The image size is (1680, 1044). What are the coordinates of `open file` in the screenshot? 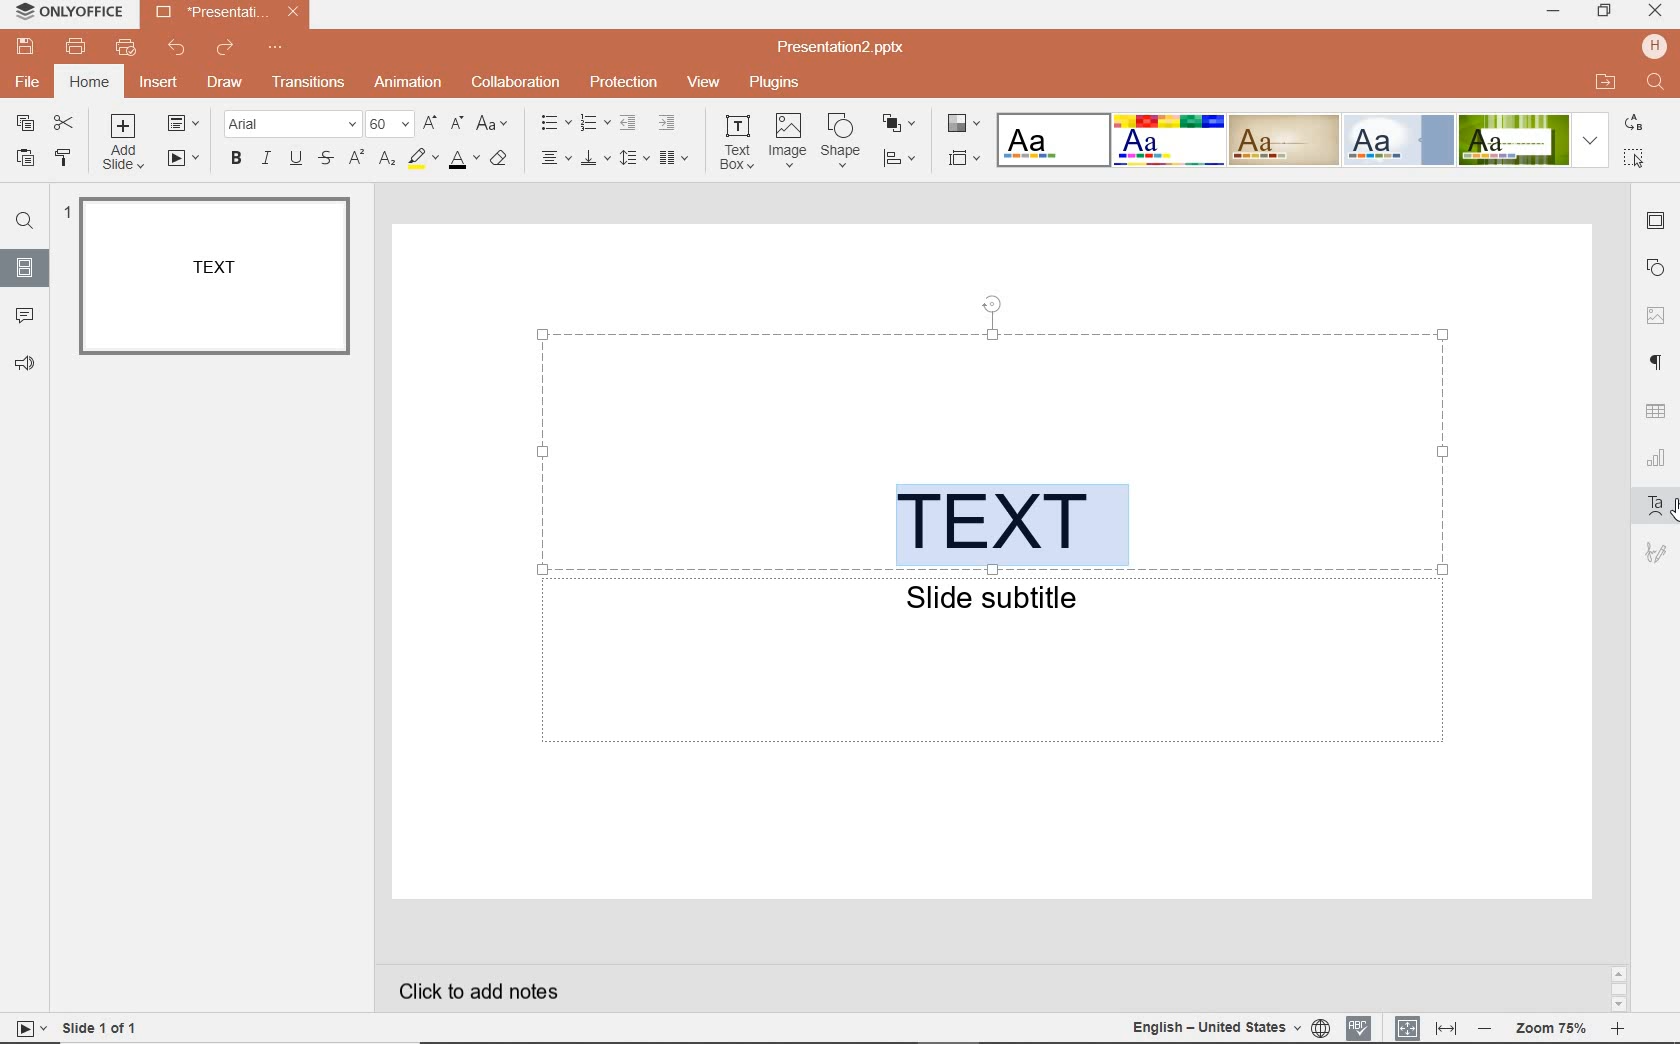 It's located at (1605, 82).